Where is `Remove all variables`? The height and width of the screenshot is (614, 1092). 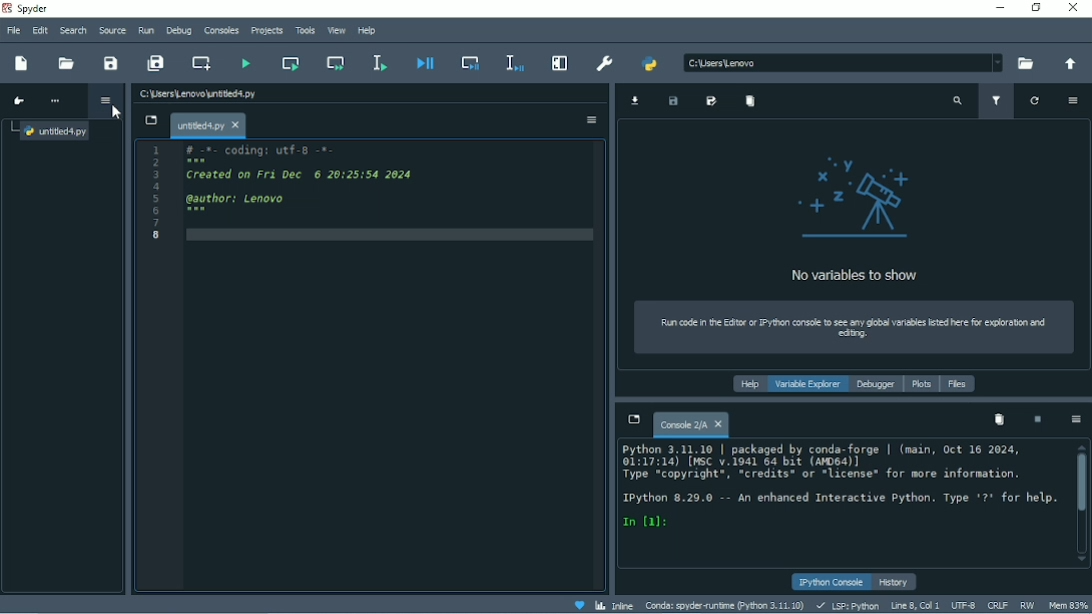 Remove all variables is located at coordinates (751, 101).